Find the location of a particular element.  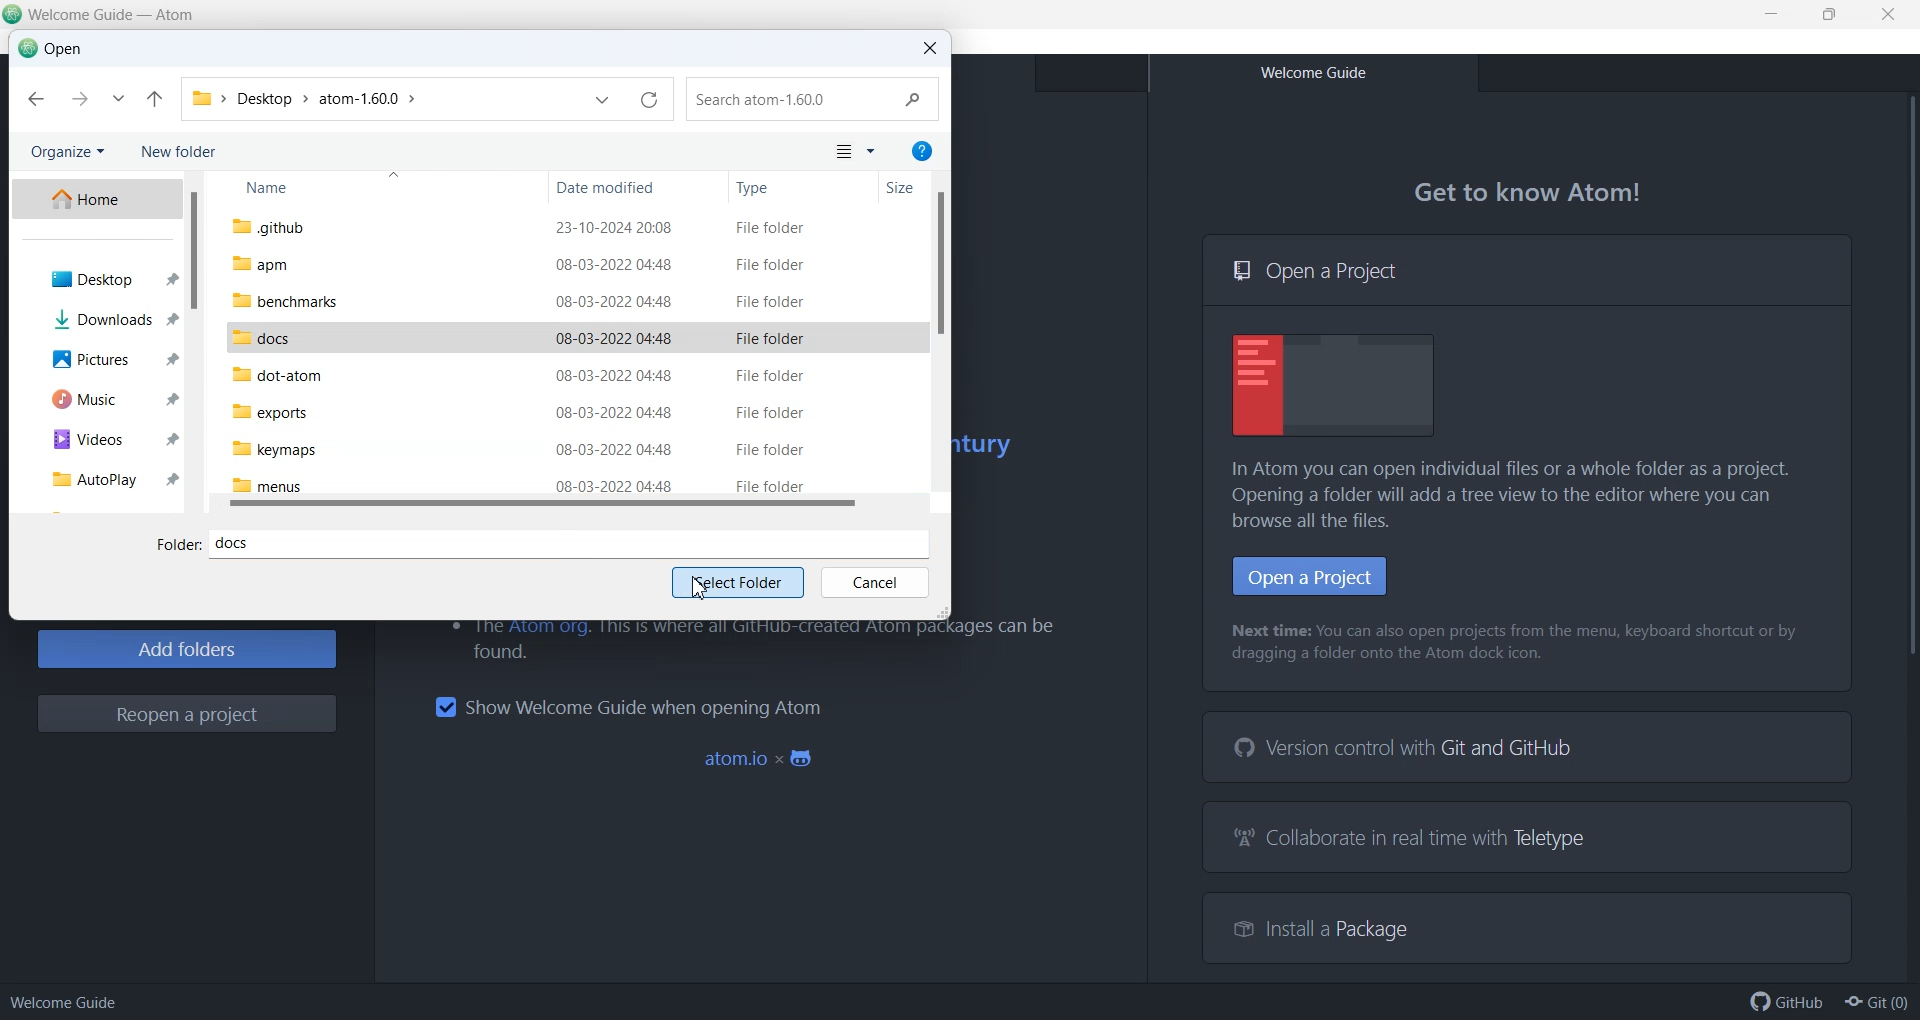

08-03-2022 04:48 is located at coordinates (616, 486).